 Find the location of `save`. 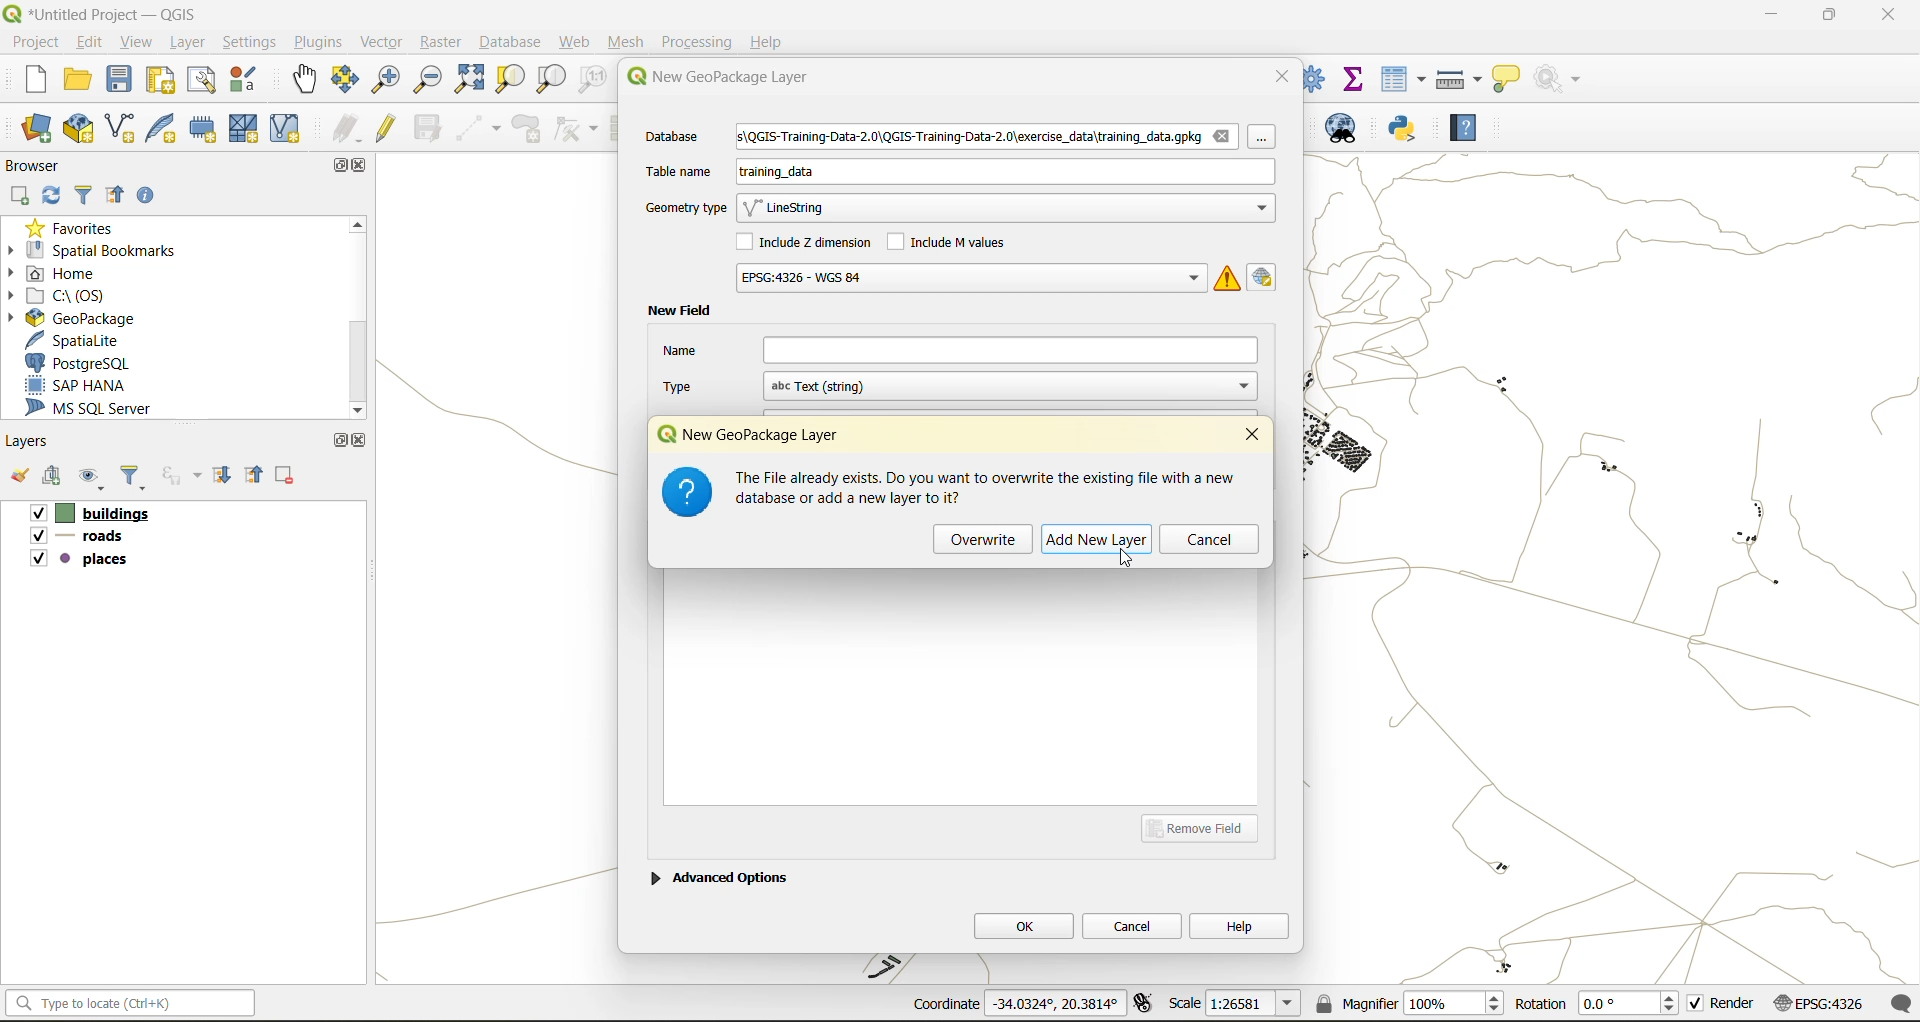

save is located at coordinates (121, 84).